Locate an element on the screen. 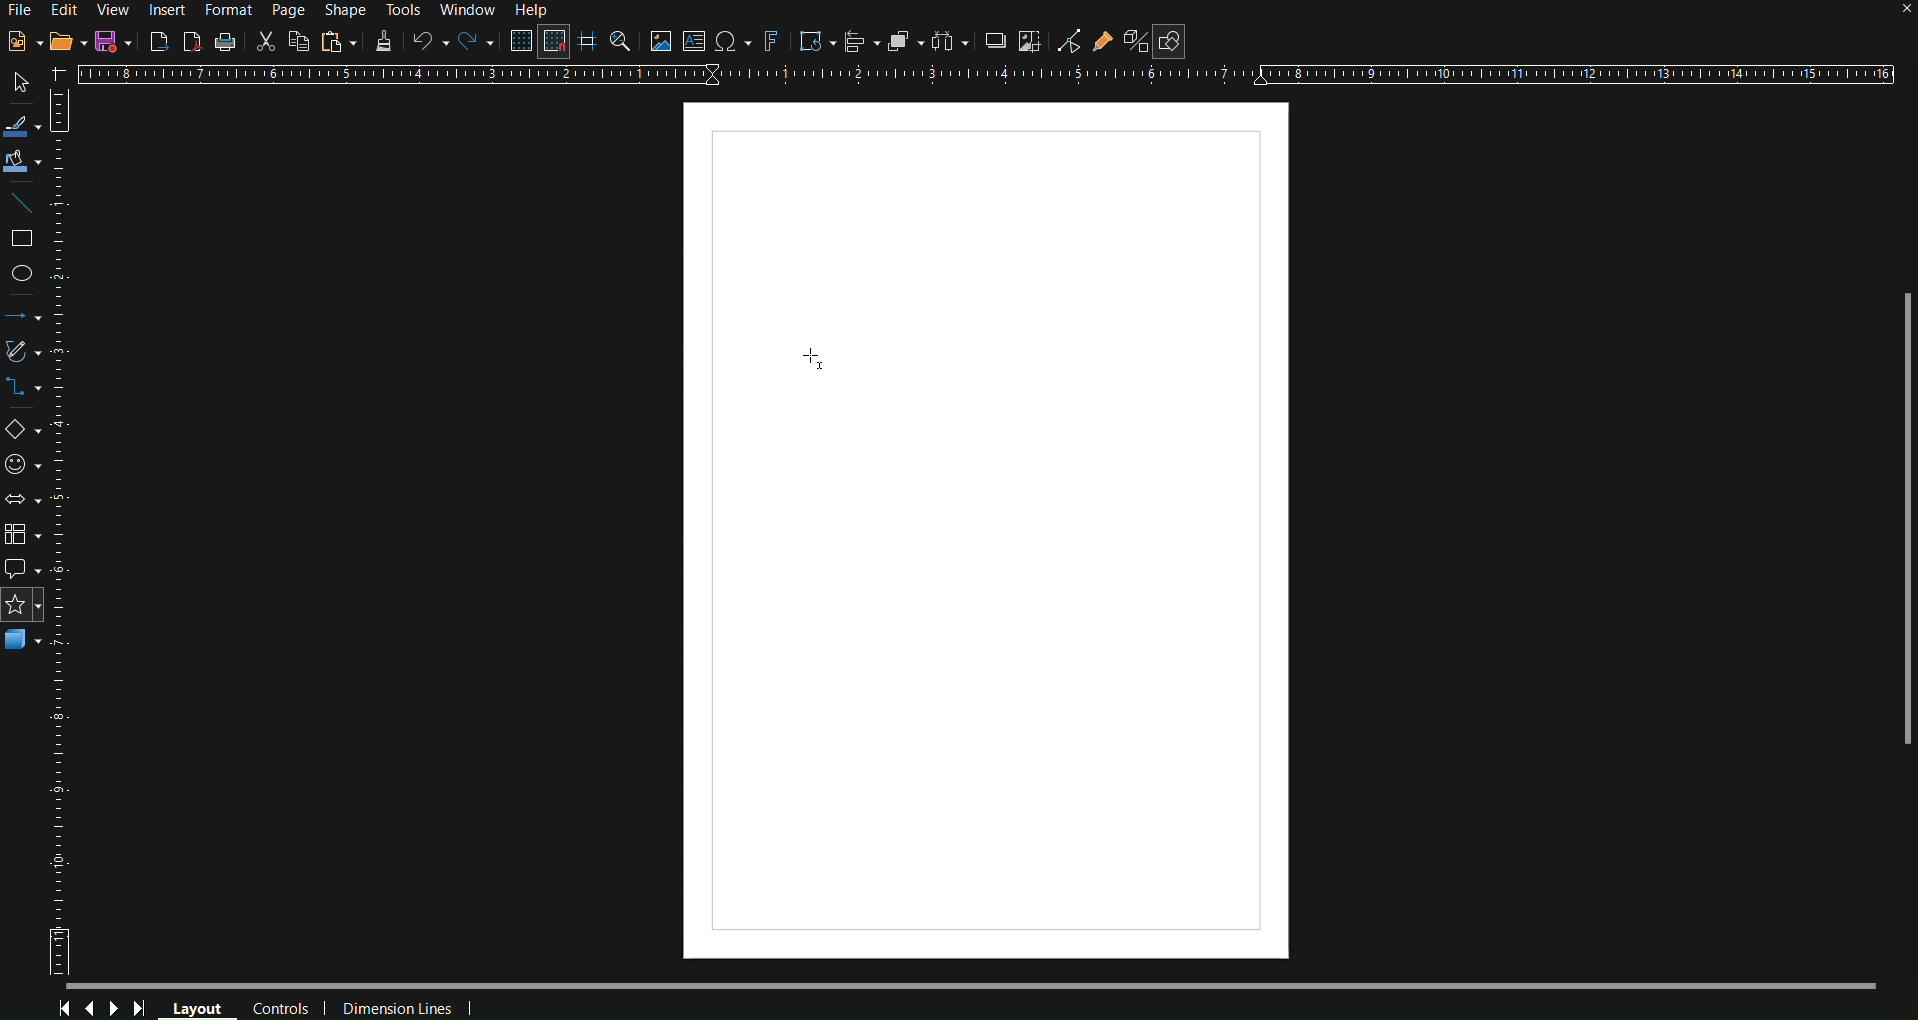  Redo is located at coordinates (473, 43).